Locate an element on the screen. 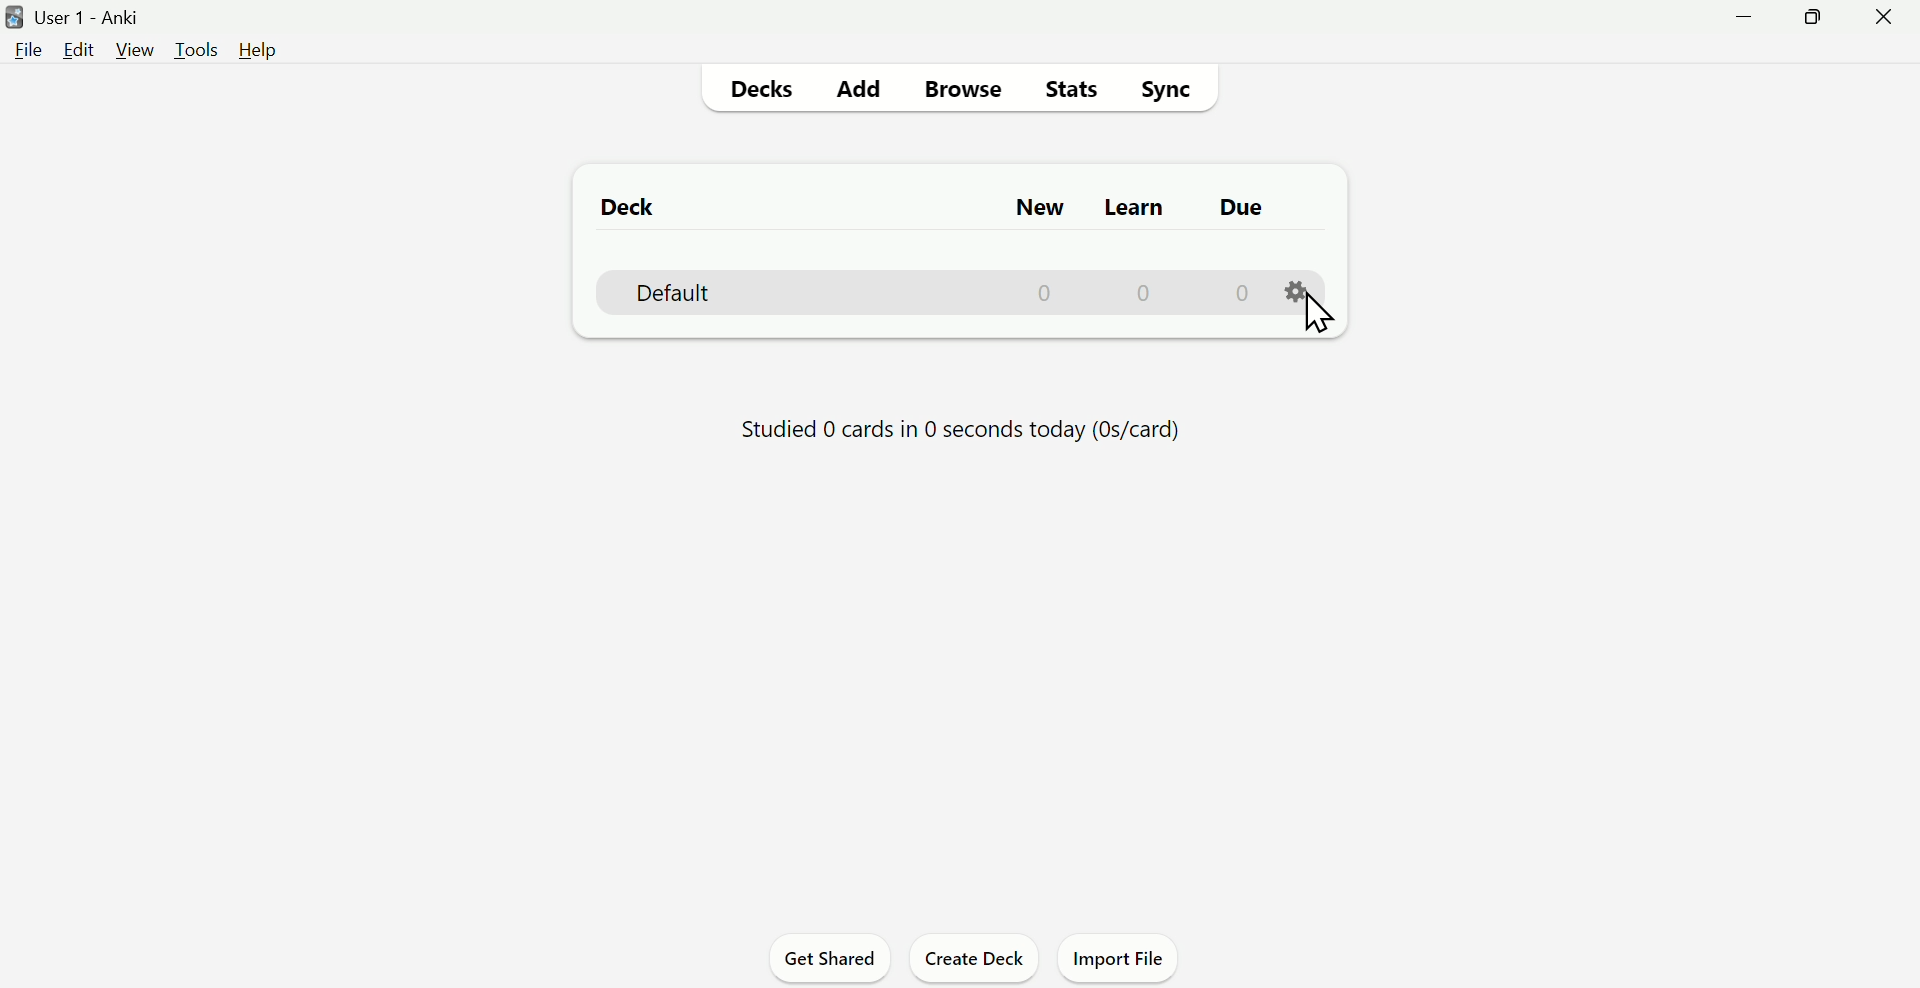  Decks is located at coordinates (757, 92).